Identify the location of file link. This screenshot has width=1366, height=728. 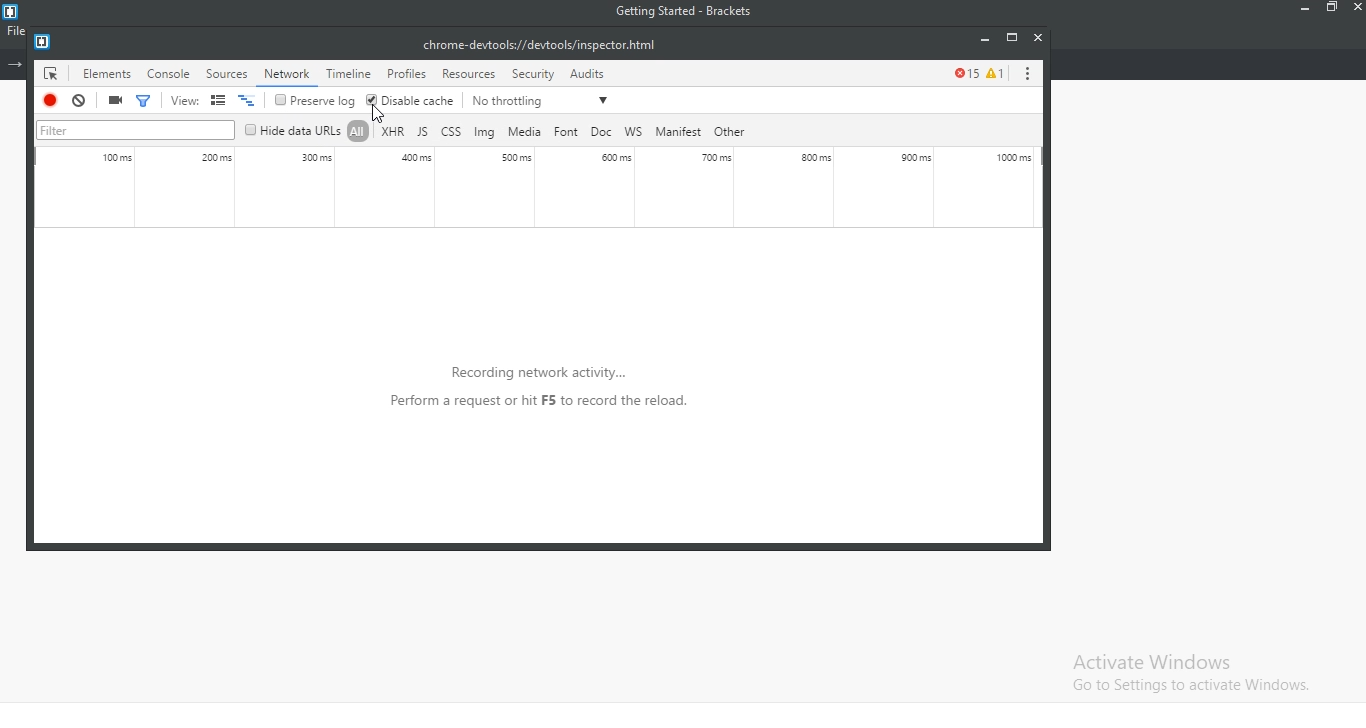
(533, 44).